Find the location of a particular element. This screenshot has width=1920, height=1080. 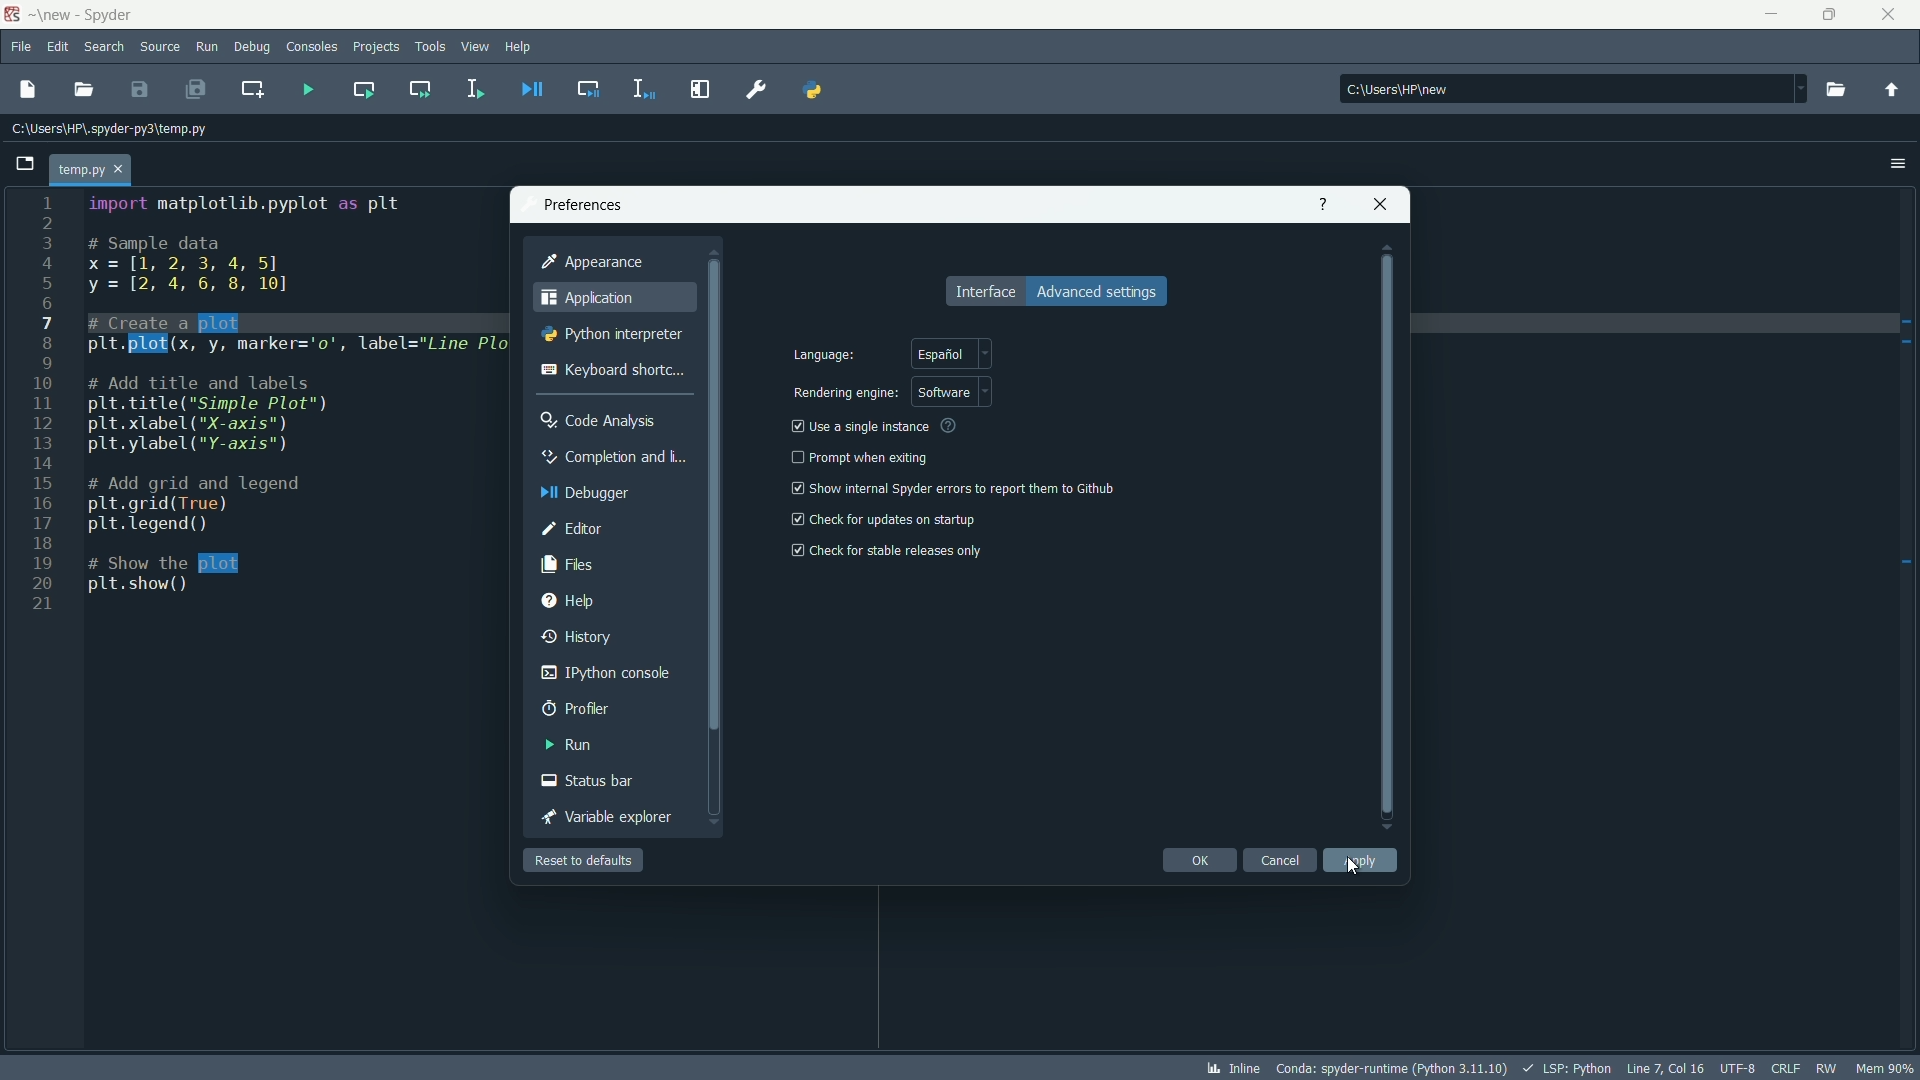

cursor position is located at coordinates (1664, 1068).